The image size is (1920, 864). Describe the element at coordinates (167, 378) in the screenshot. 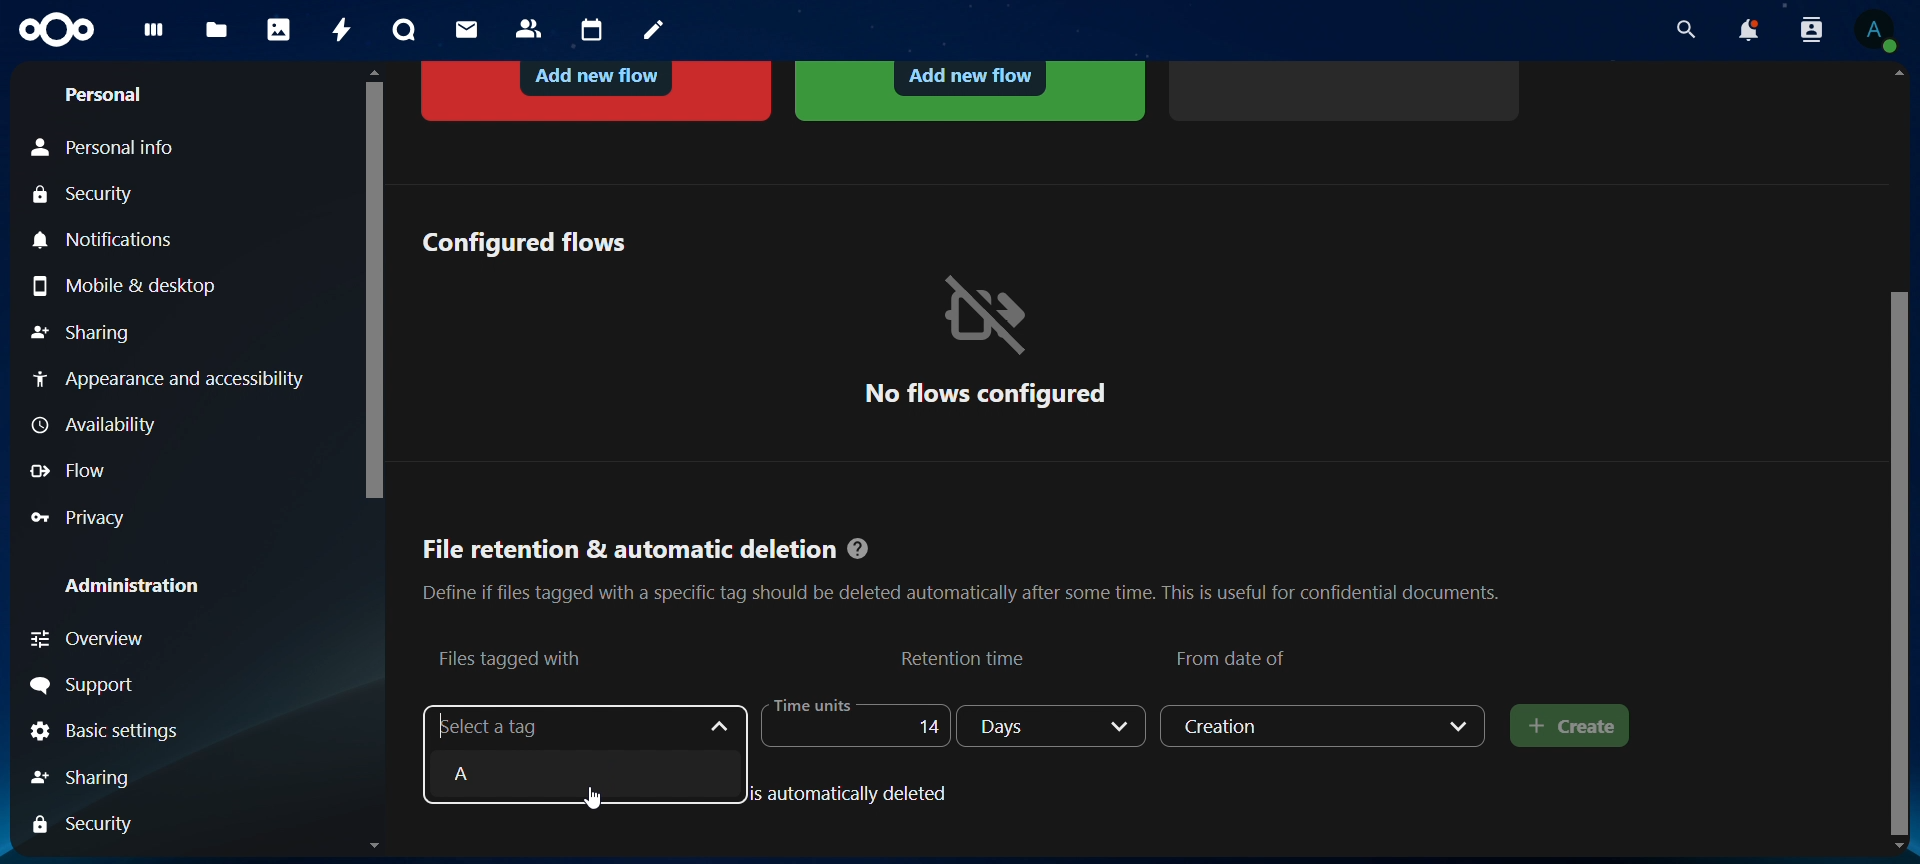

I see `appearance and accessibility` at that location.